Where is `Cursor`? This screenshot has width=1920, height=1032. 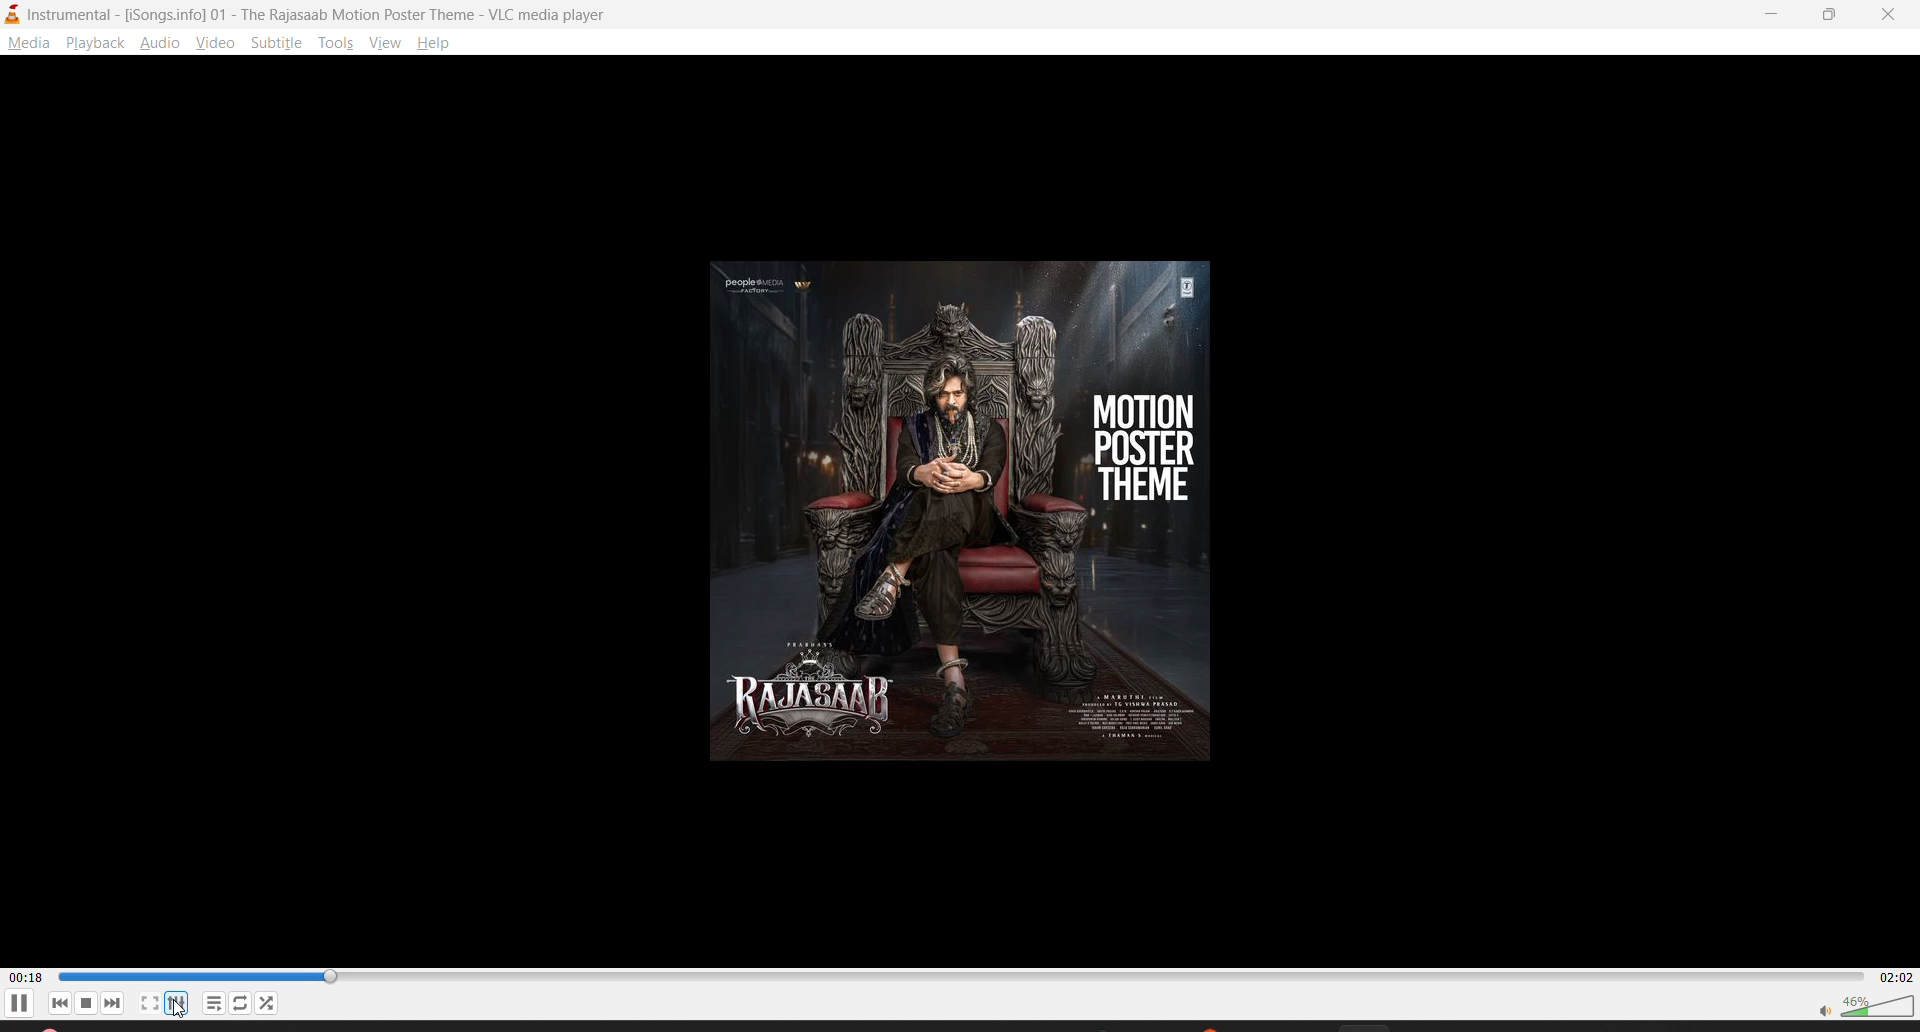 Cursor is located at coordinates (178, 1010).